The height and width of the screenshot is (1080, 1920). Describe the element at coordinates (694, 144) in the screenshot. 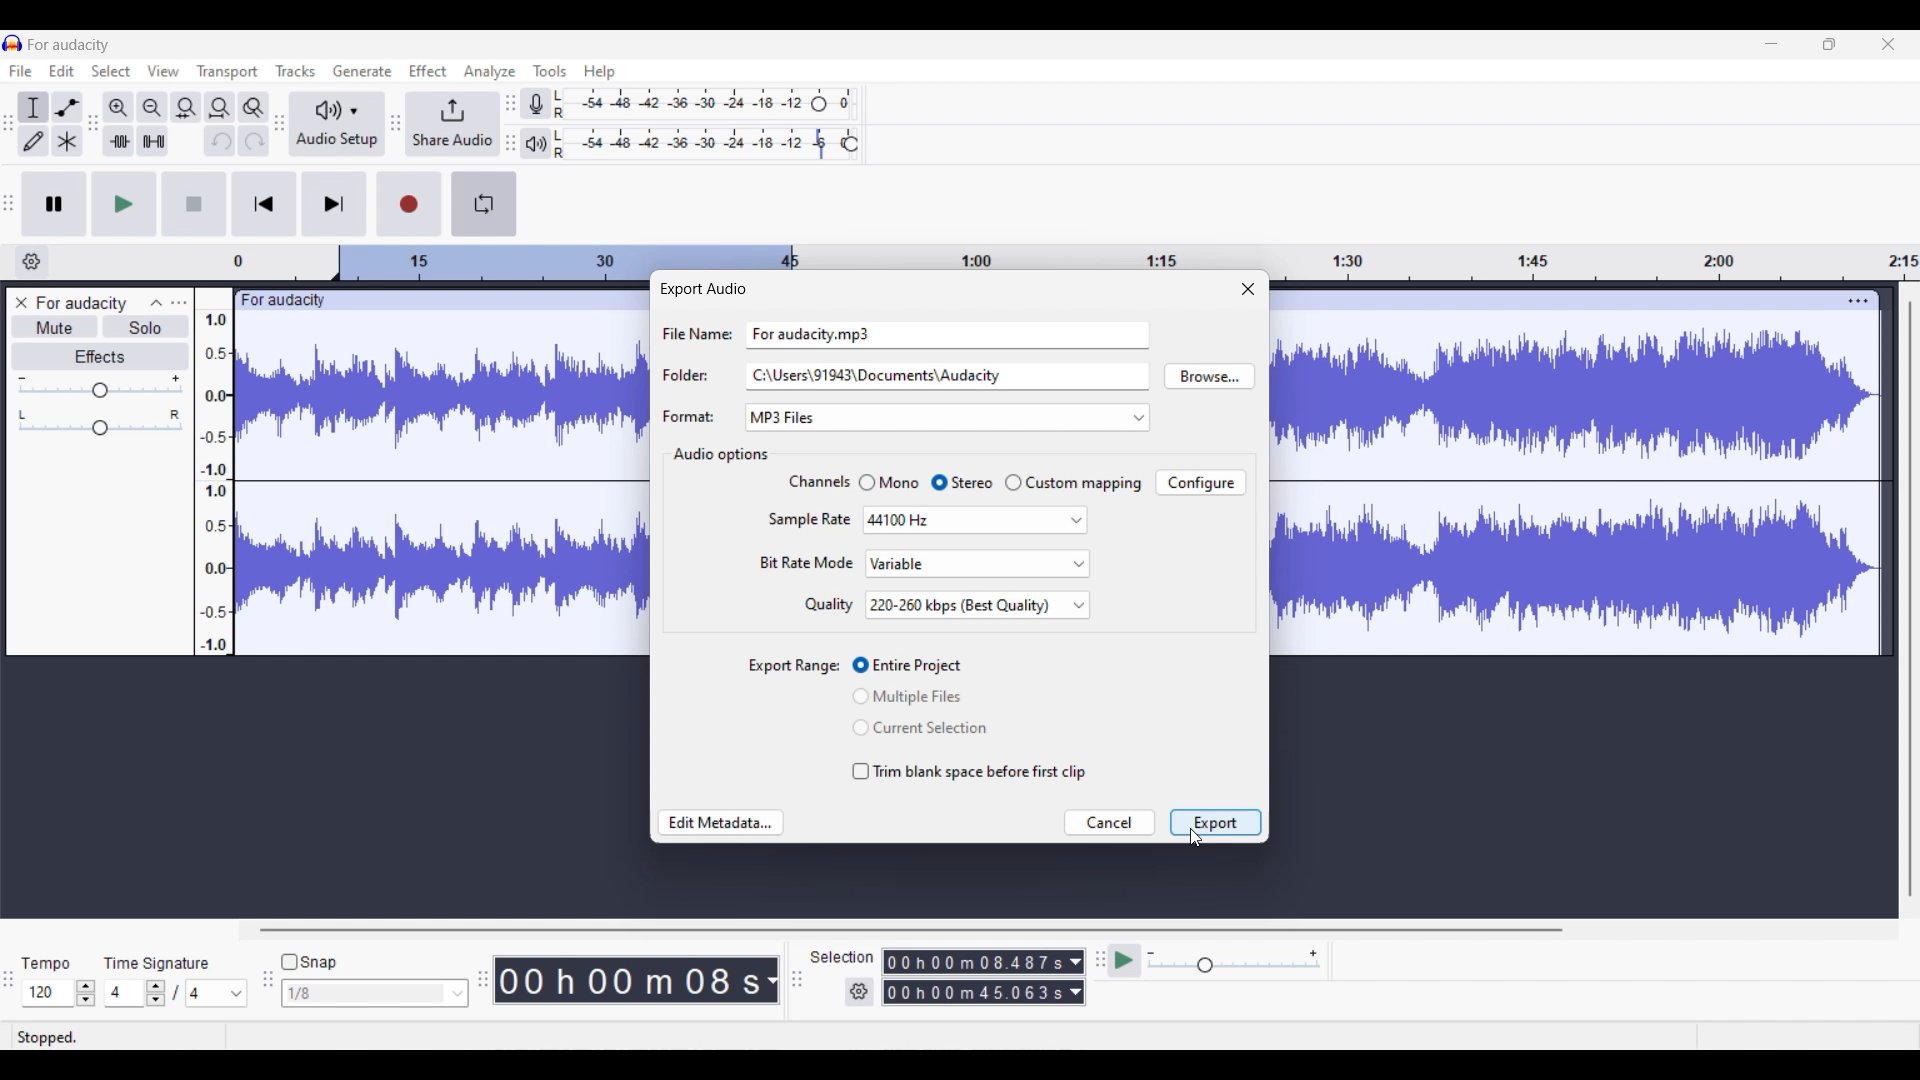

I see `Playback level` at that location.